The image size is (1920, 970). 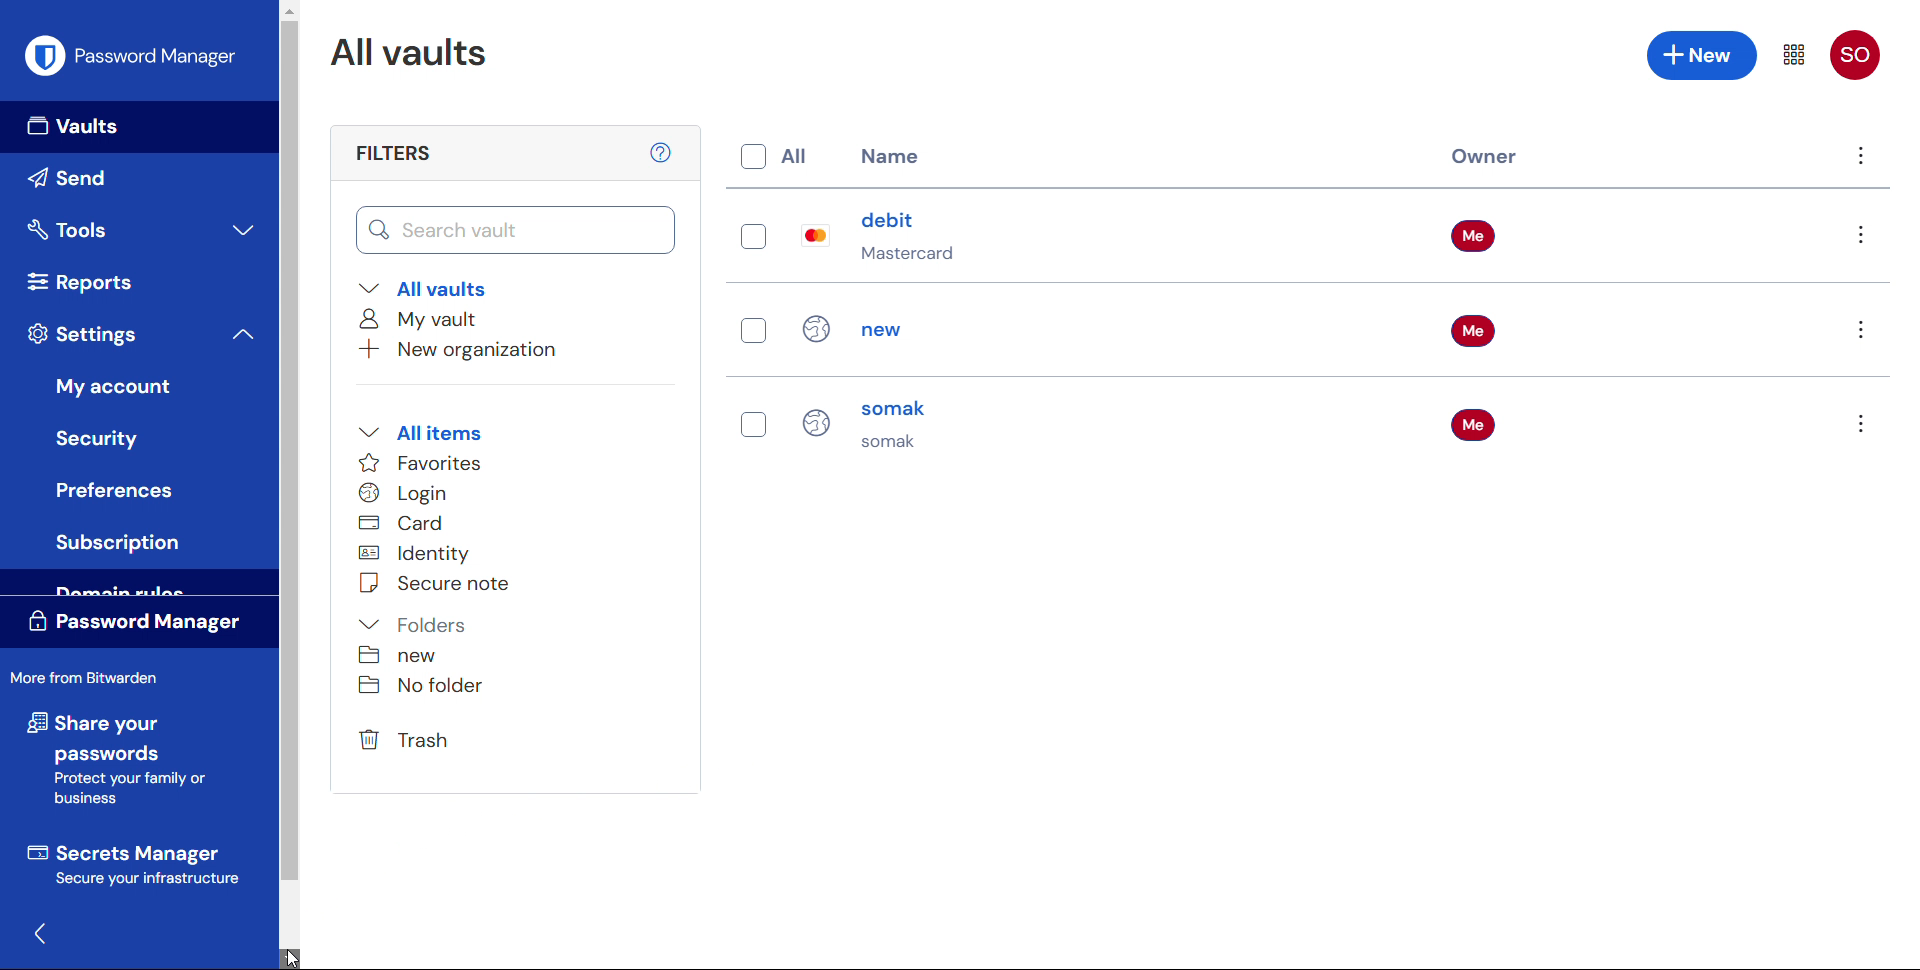 What do you see at coordinates (128, 55) in the screenshot?
I see `Password manager ` at bounding box center [128, 55].